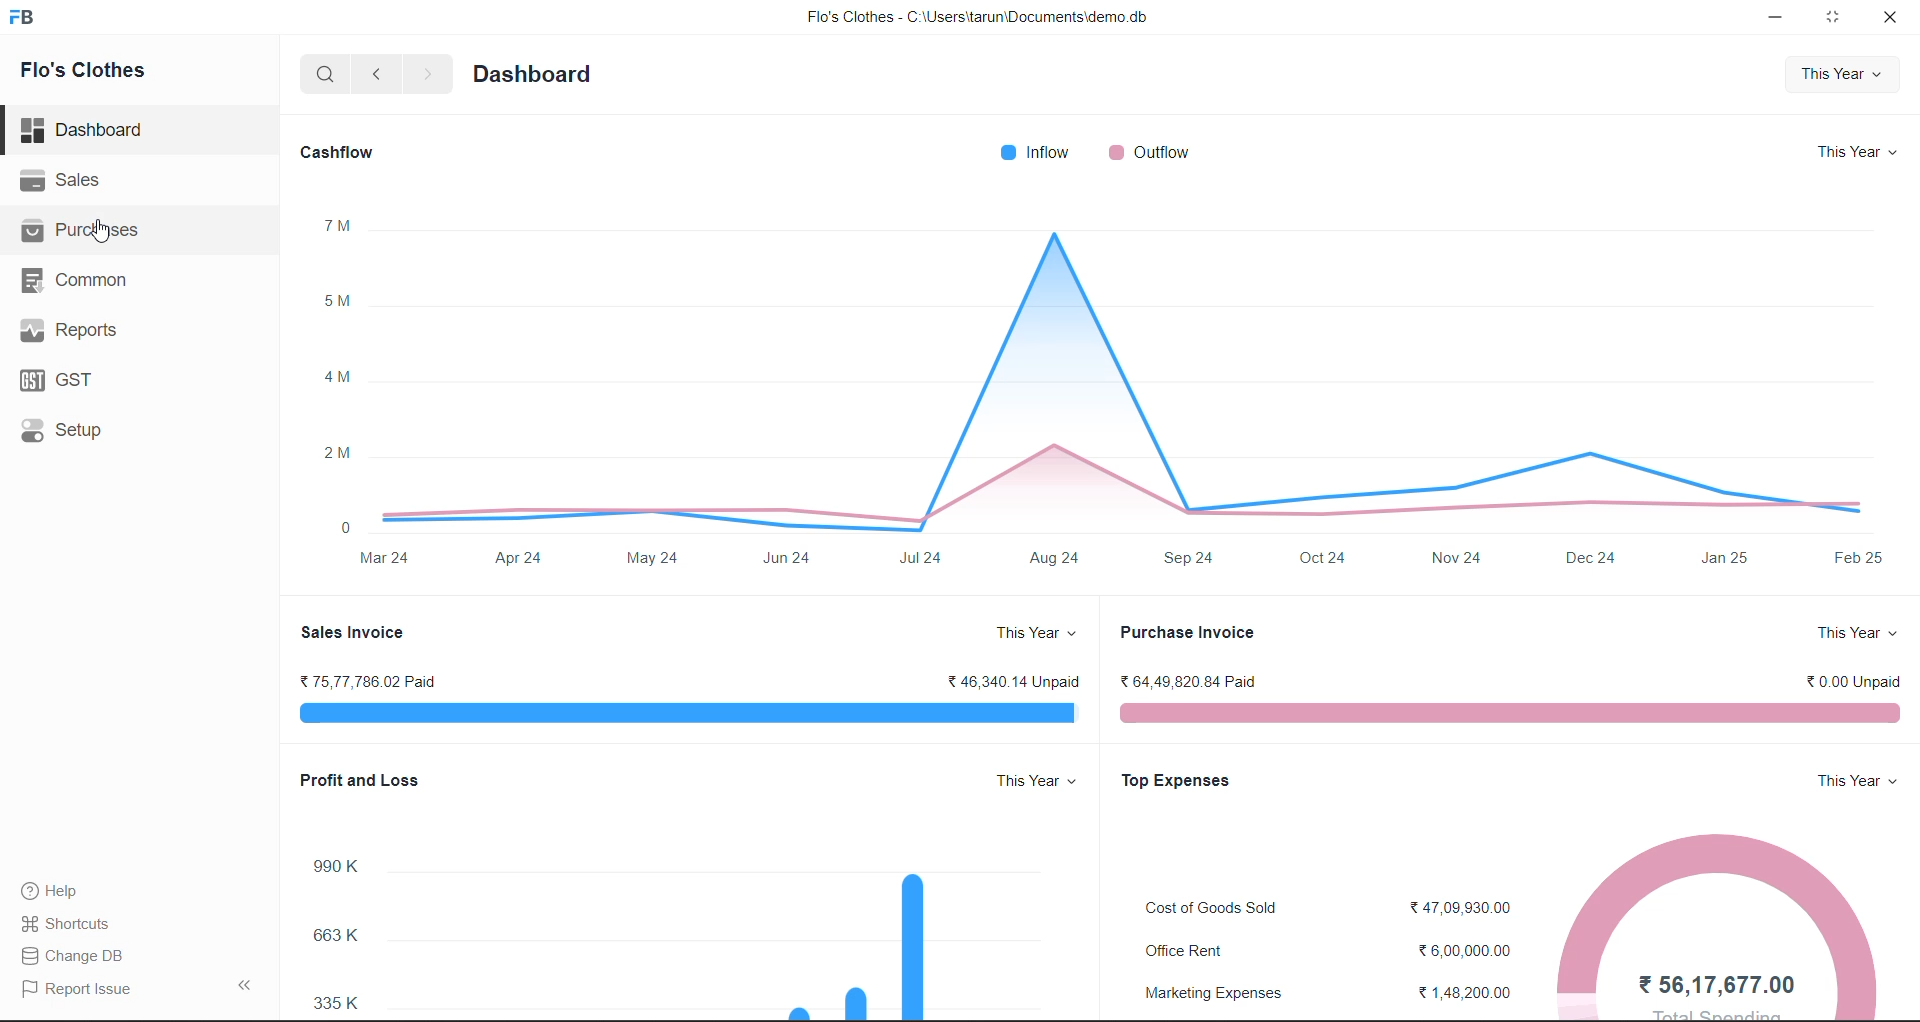 Image resolution: width=1920 pixels, height=1022 pixels. What do you see at coordinates (427, 74) in the screenshot?
I see `next` at bounding box center [427, 74].